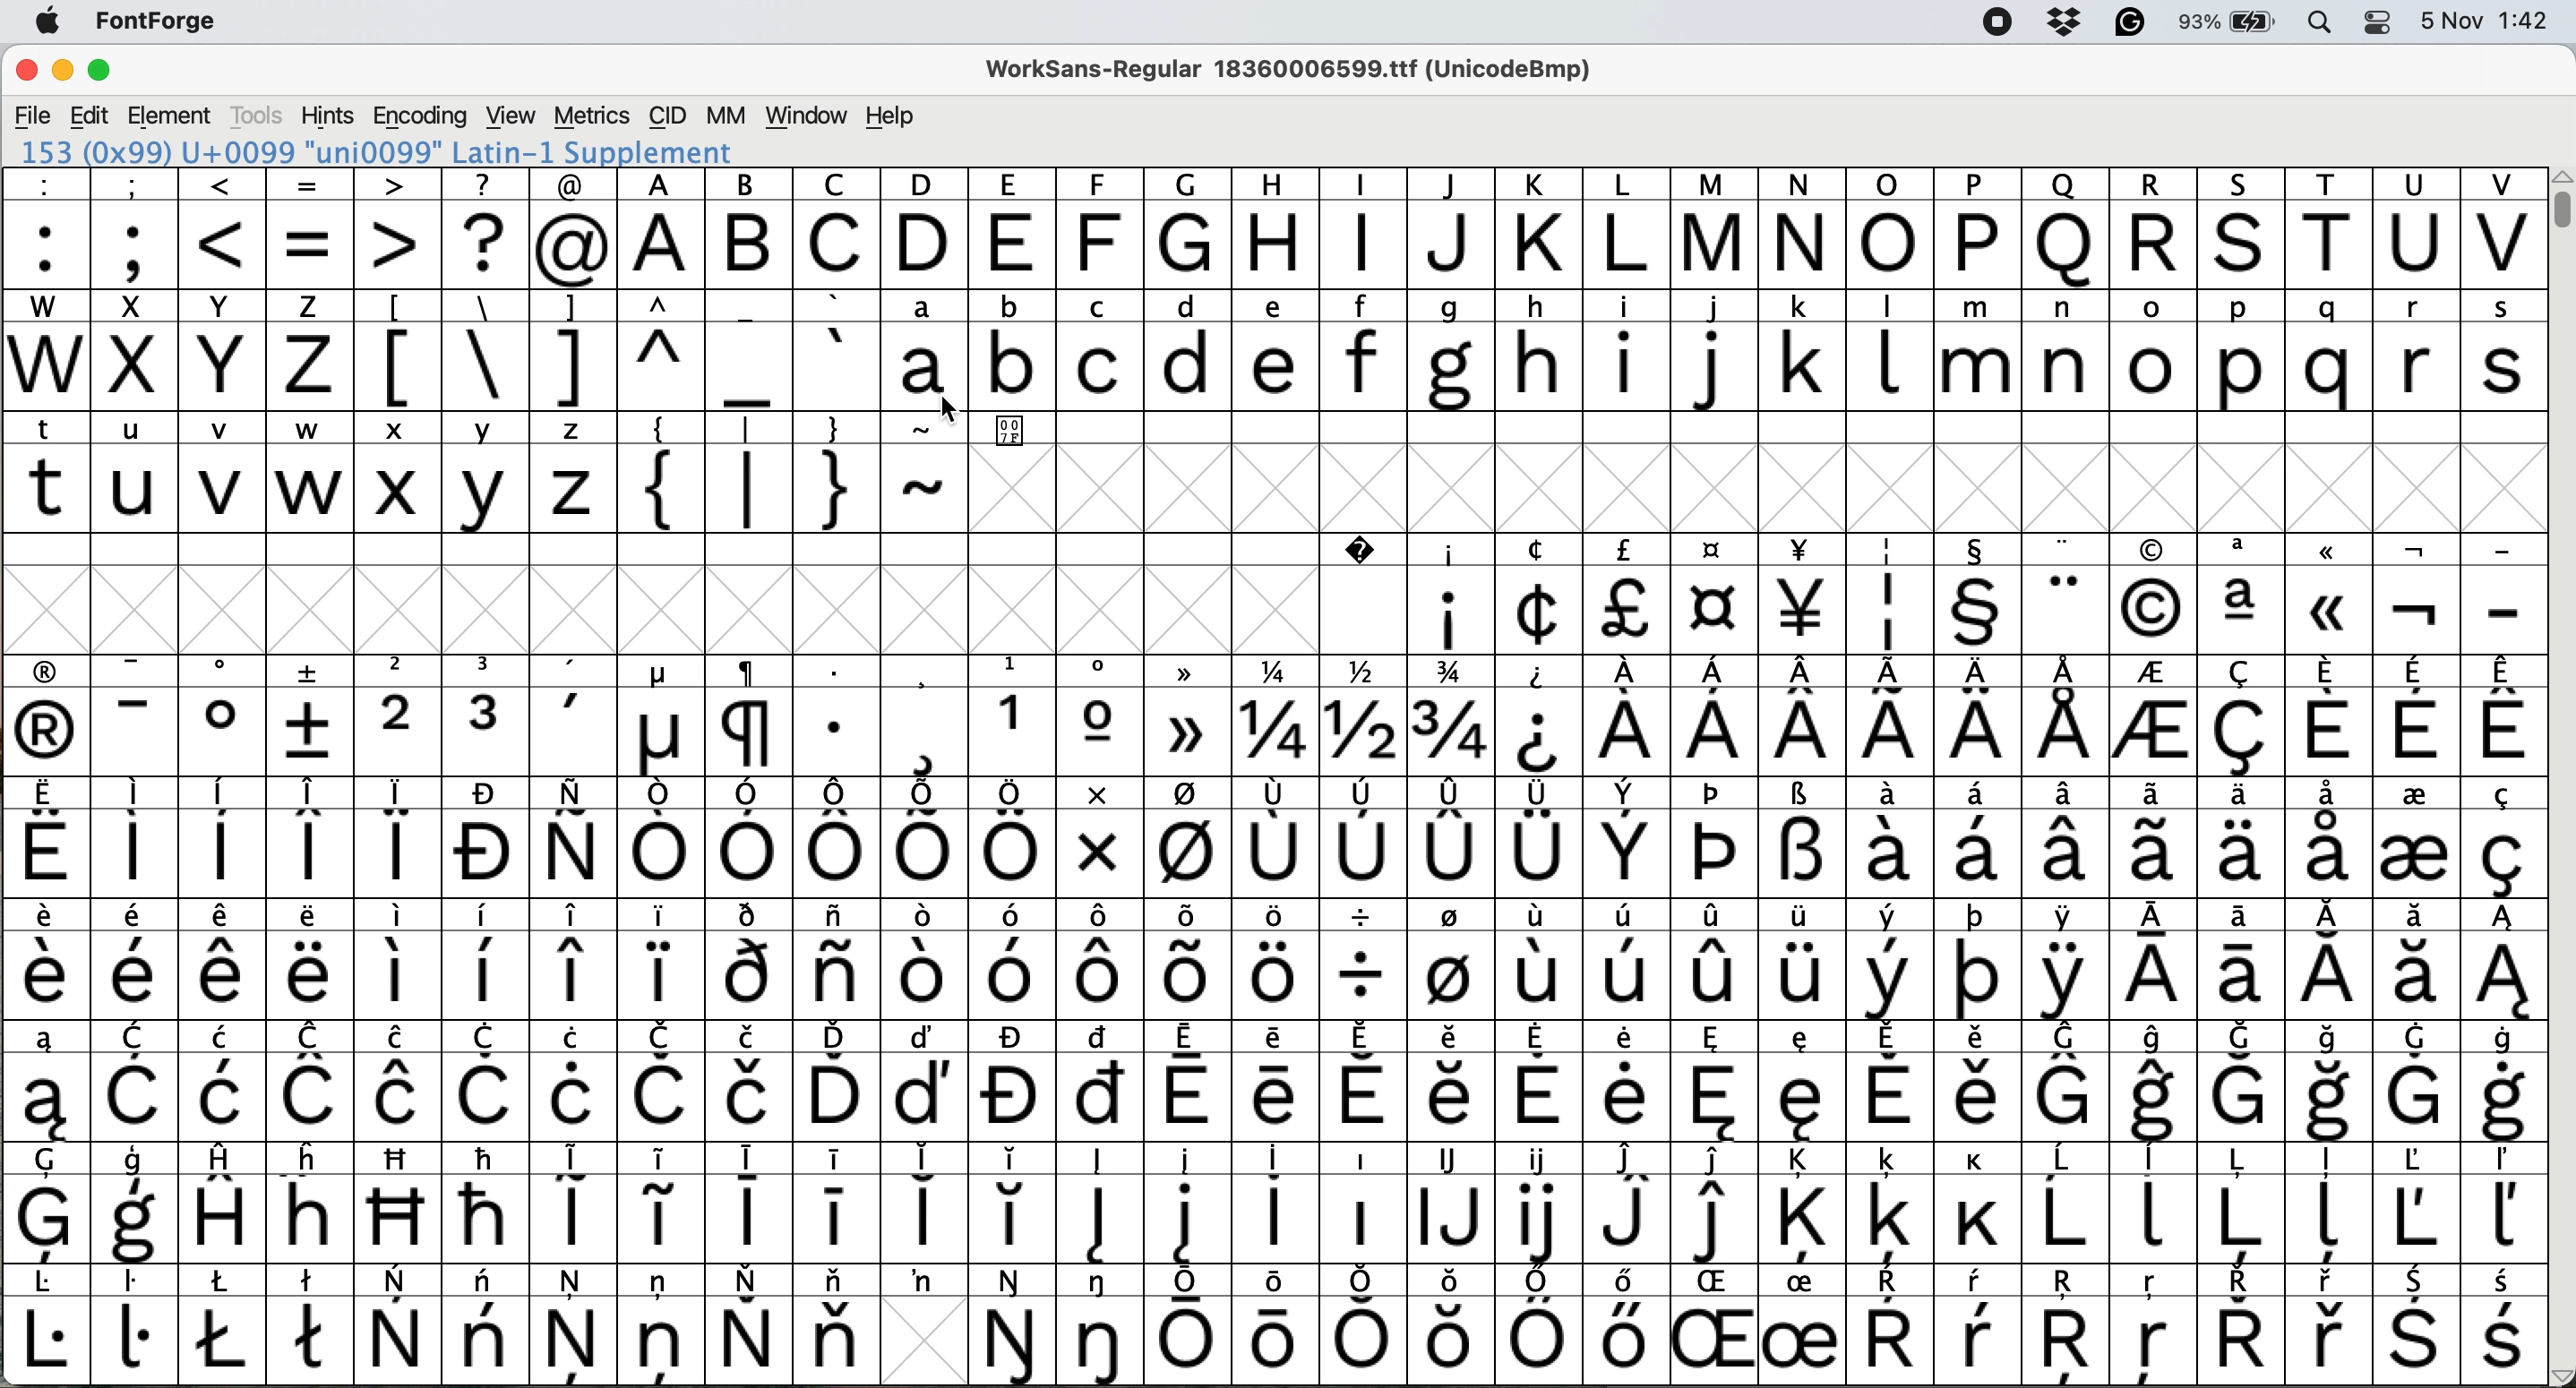  What do you see at coordinates (2242, 1082) in the screenshot?
I see `symbol` at bounding box center [2242, 1082].